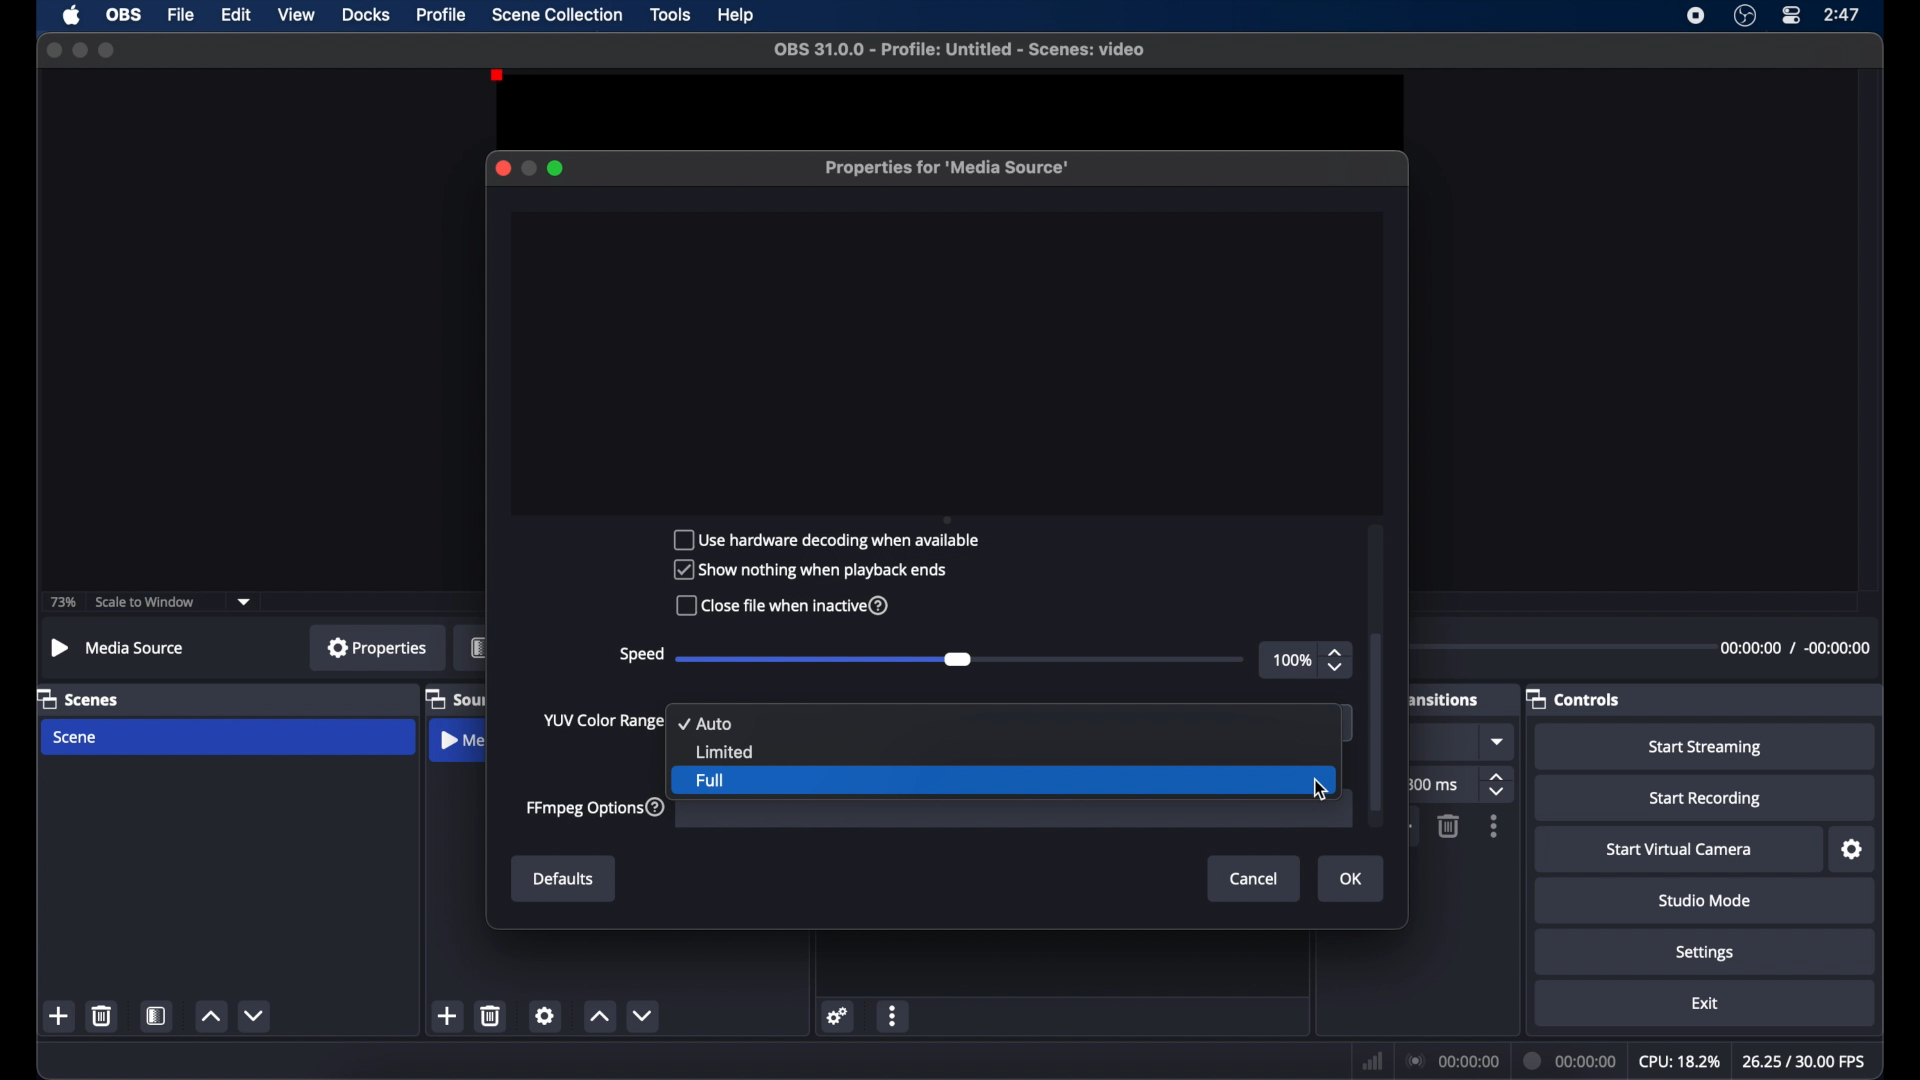  I want to click on properties, so click(378, 647).